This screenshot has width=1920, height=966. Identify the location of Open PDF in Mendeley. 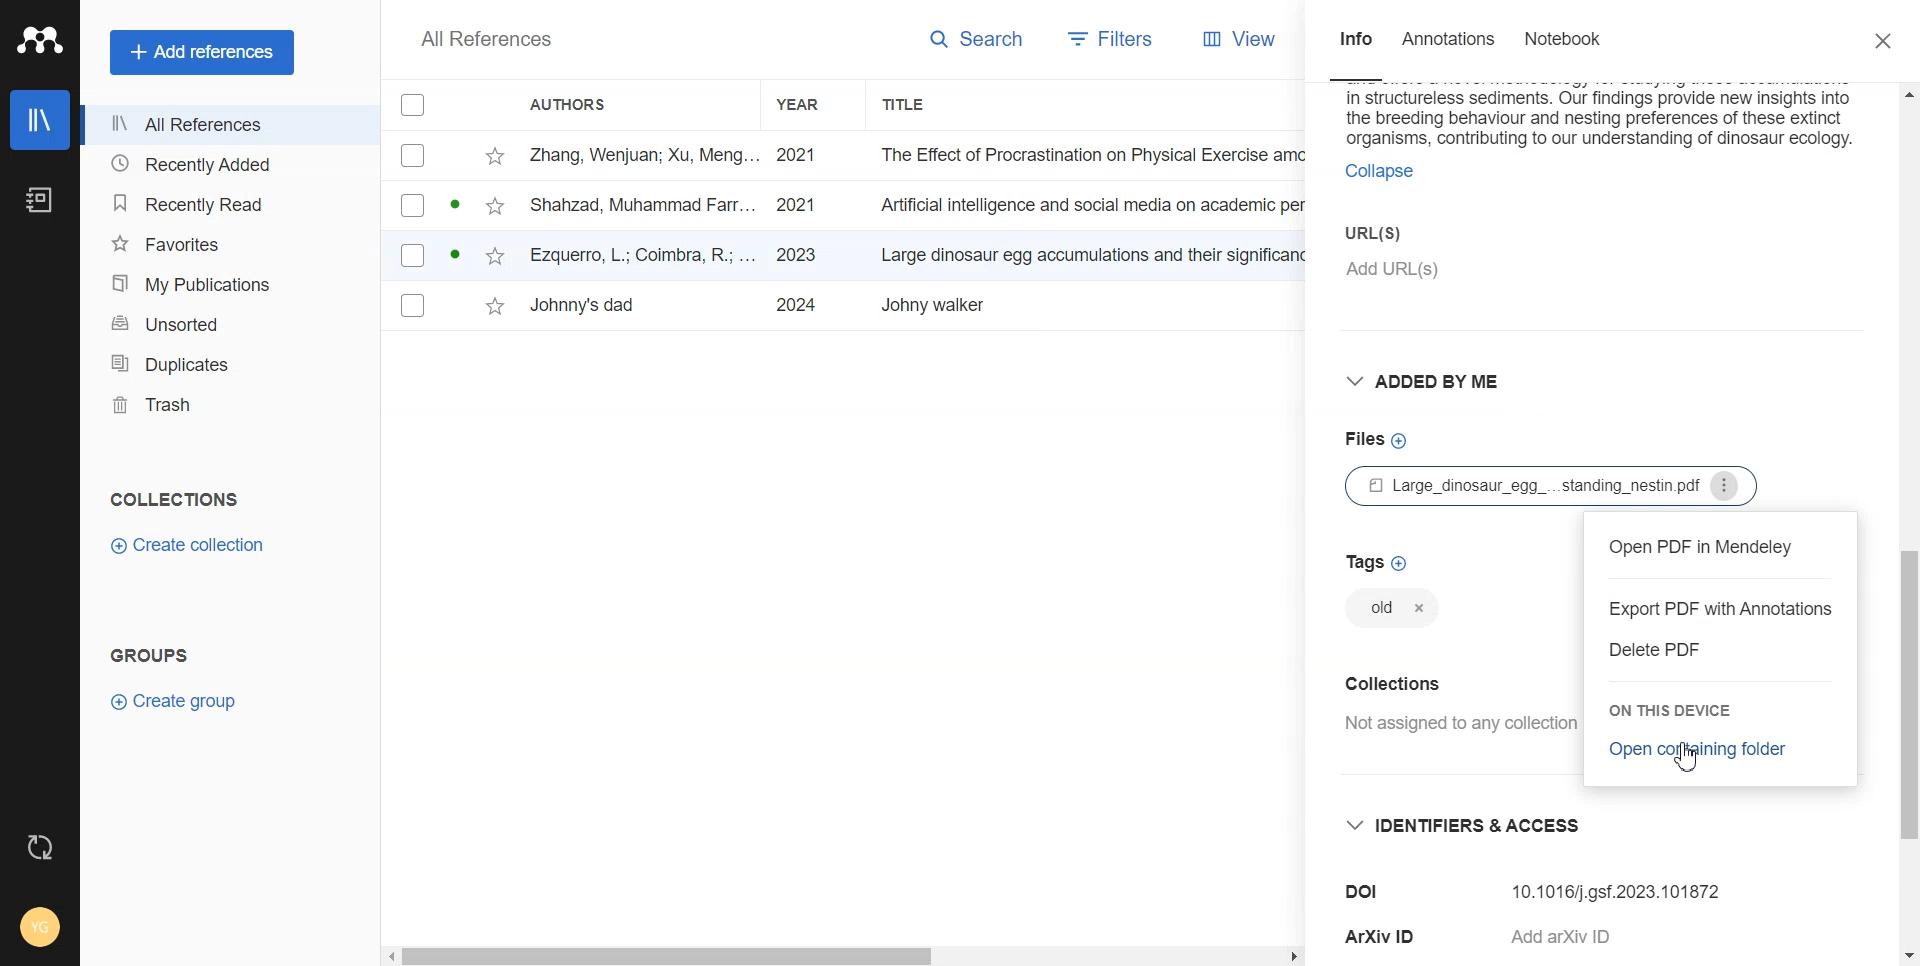
(1721, 547).